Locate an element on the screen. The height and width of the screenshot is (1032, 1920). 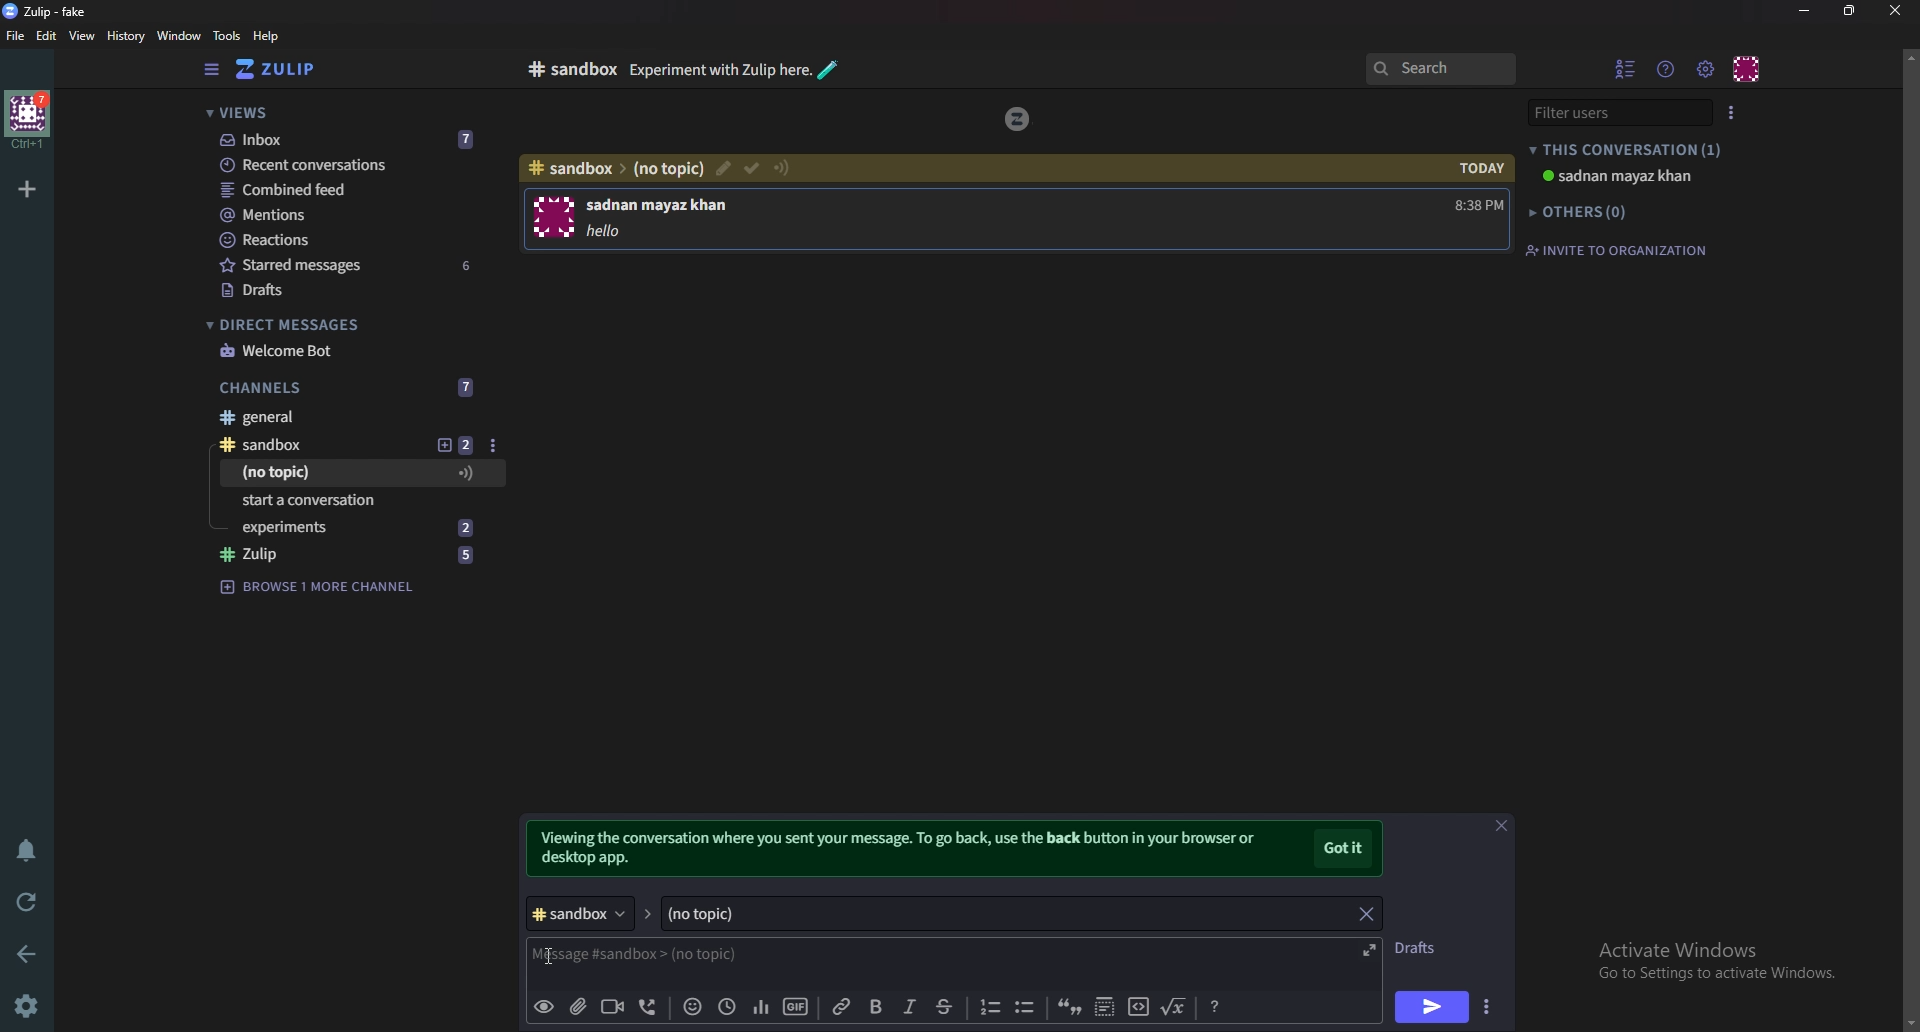
close is located at coordinates (1894, 12).